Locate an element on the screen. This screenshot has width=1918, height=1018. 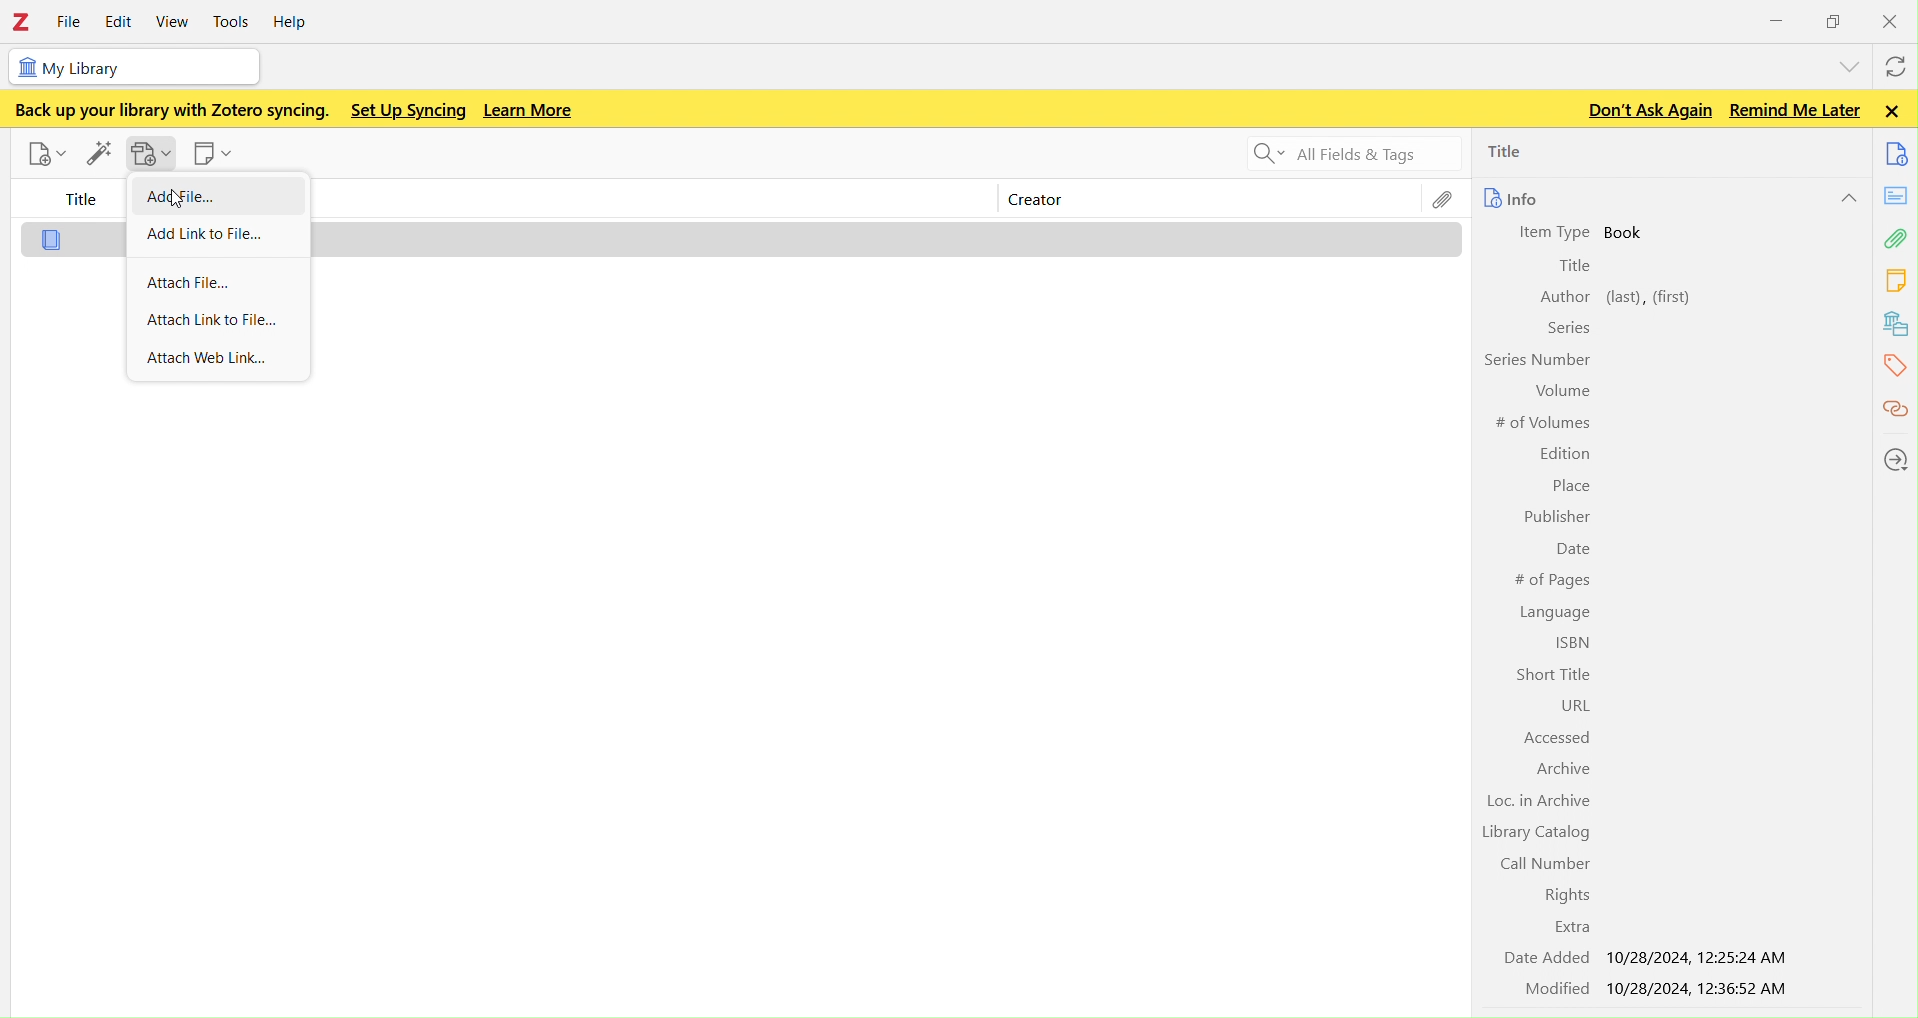
# of Volumes is located at coordinates (1540, 421).